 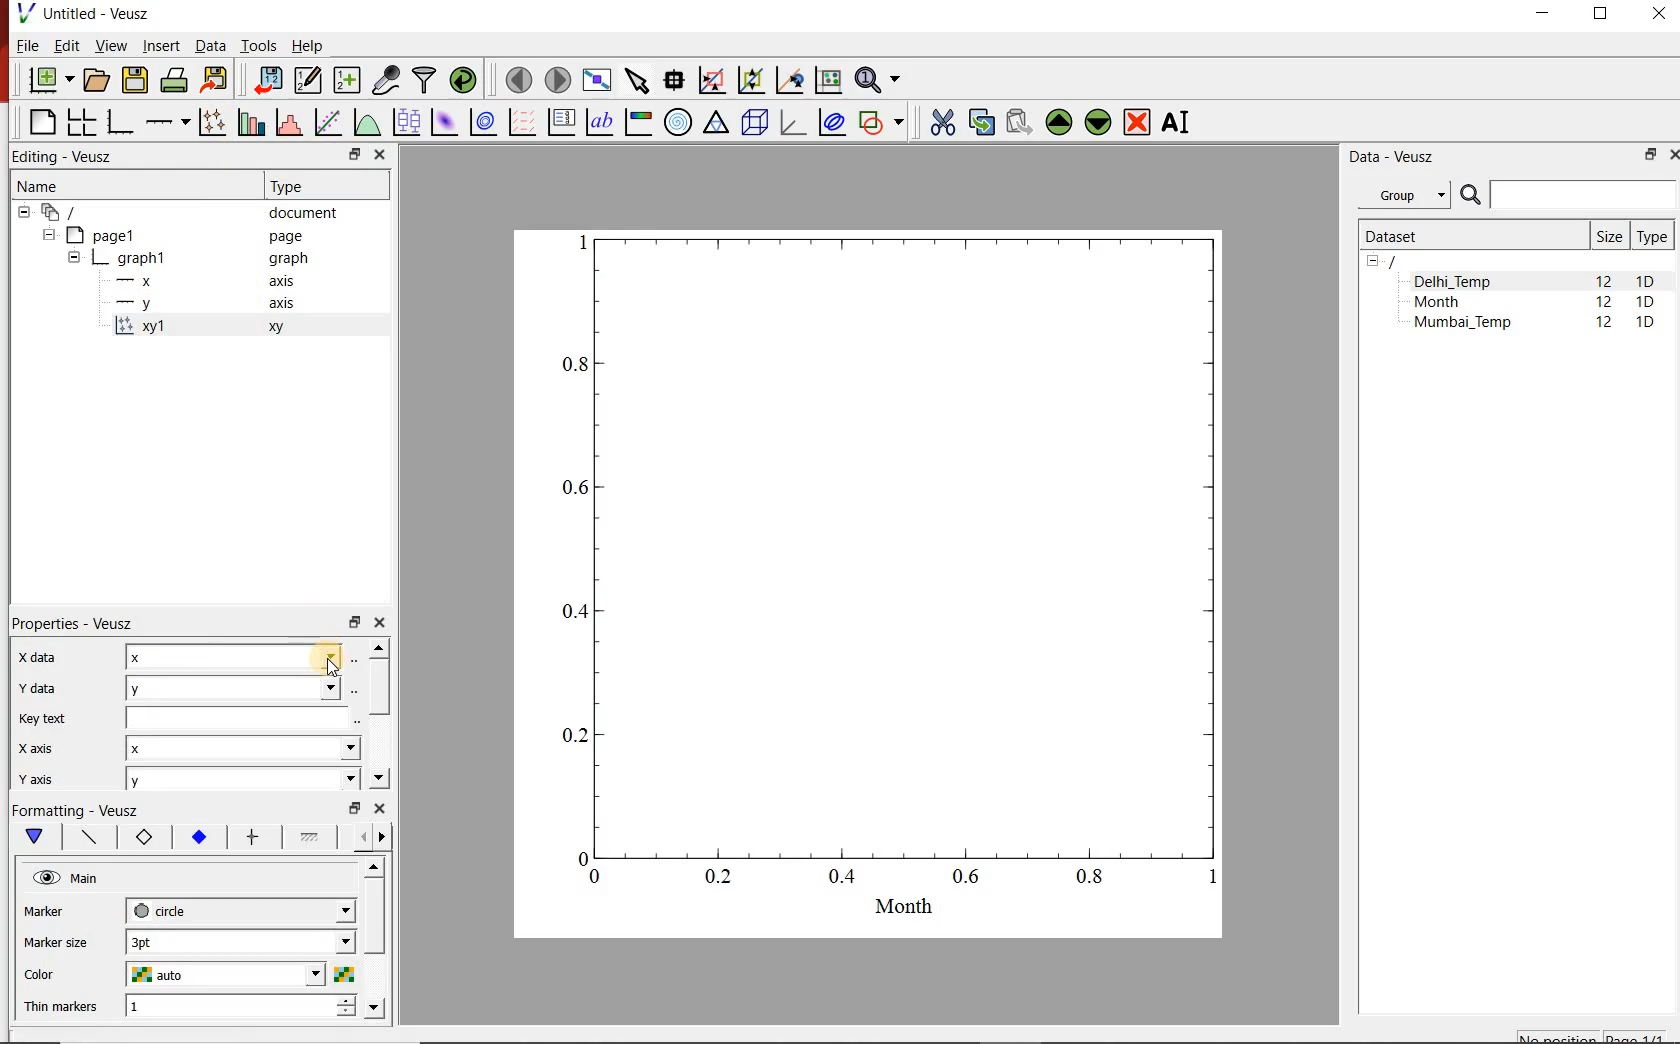 I want to click on Insert, so click(x=160, y=44).